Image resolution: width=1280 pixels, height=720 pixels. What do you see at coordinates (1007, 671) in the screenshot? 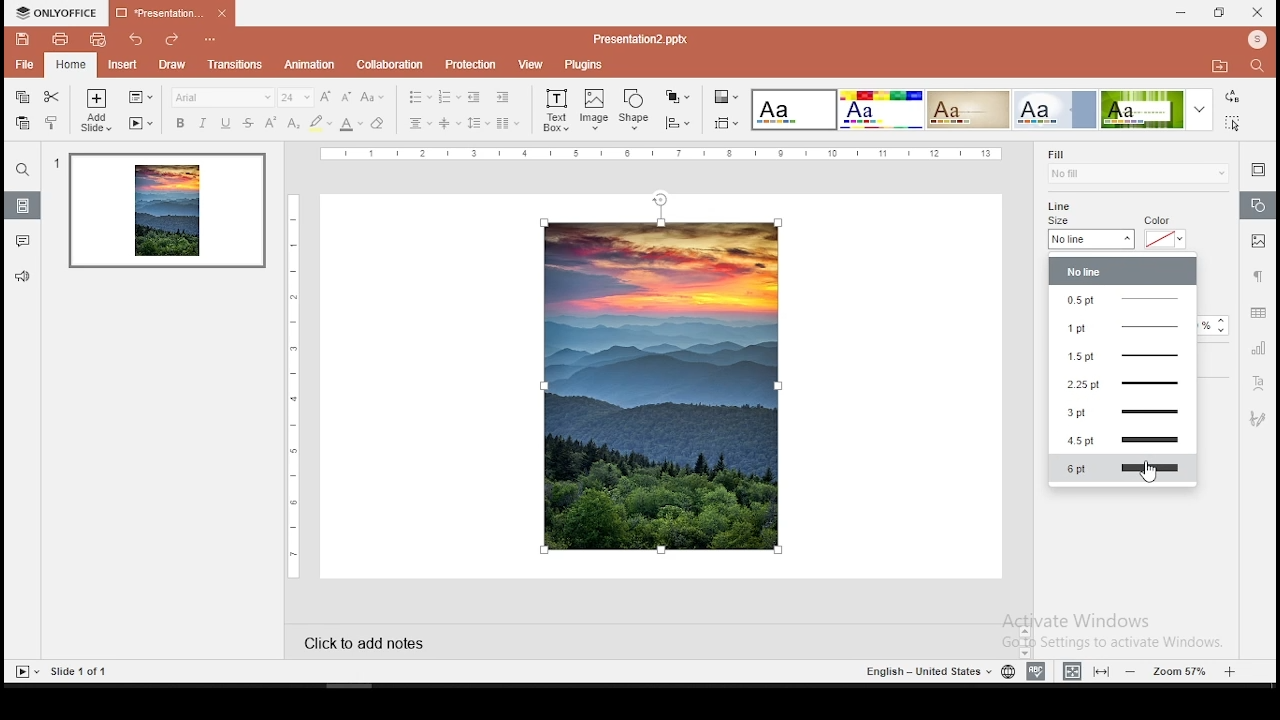
I see `language` at bounding box center [1007, 671].